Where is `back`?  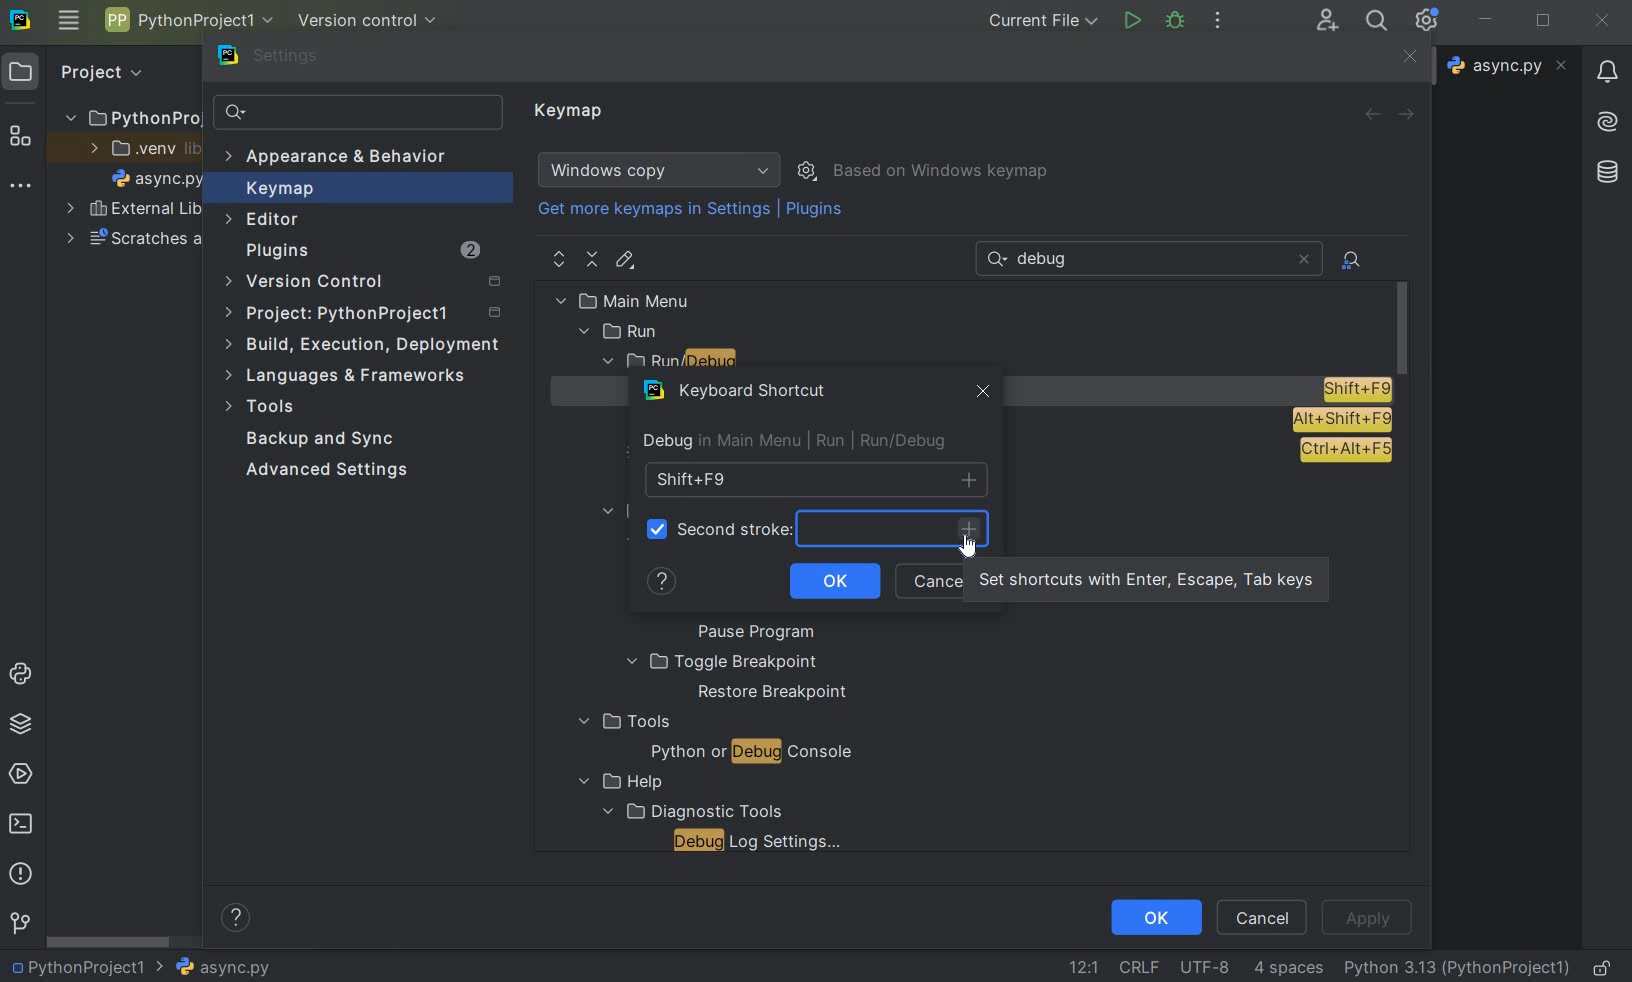
back is located at coordinates (1371, 114).